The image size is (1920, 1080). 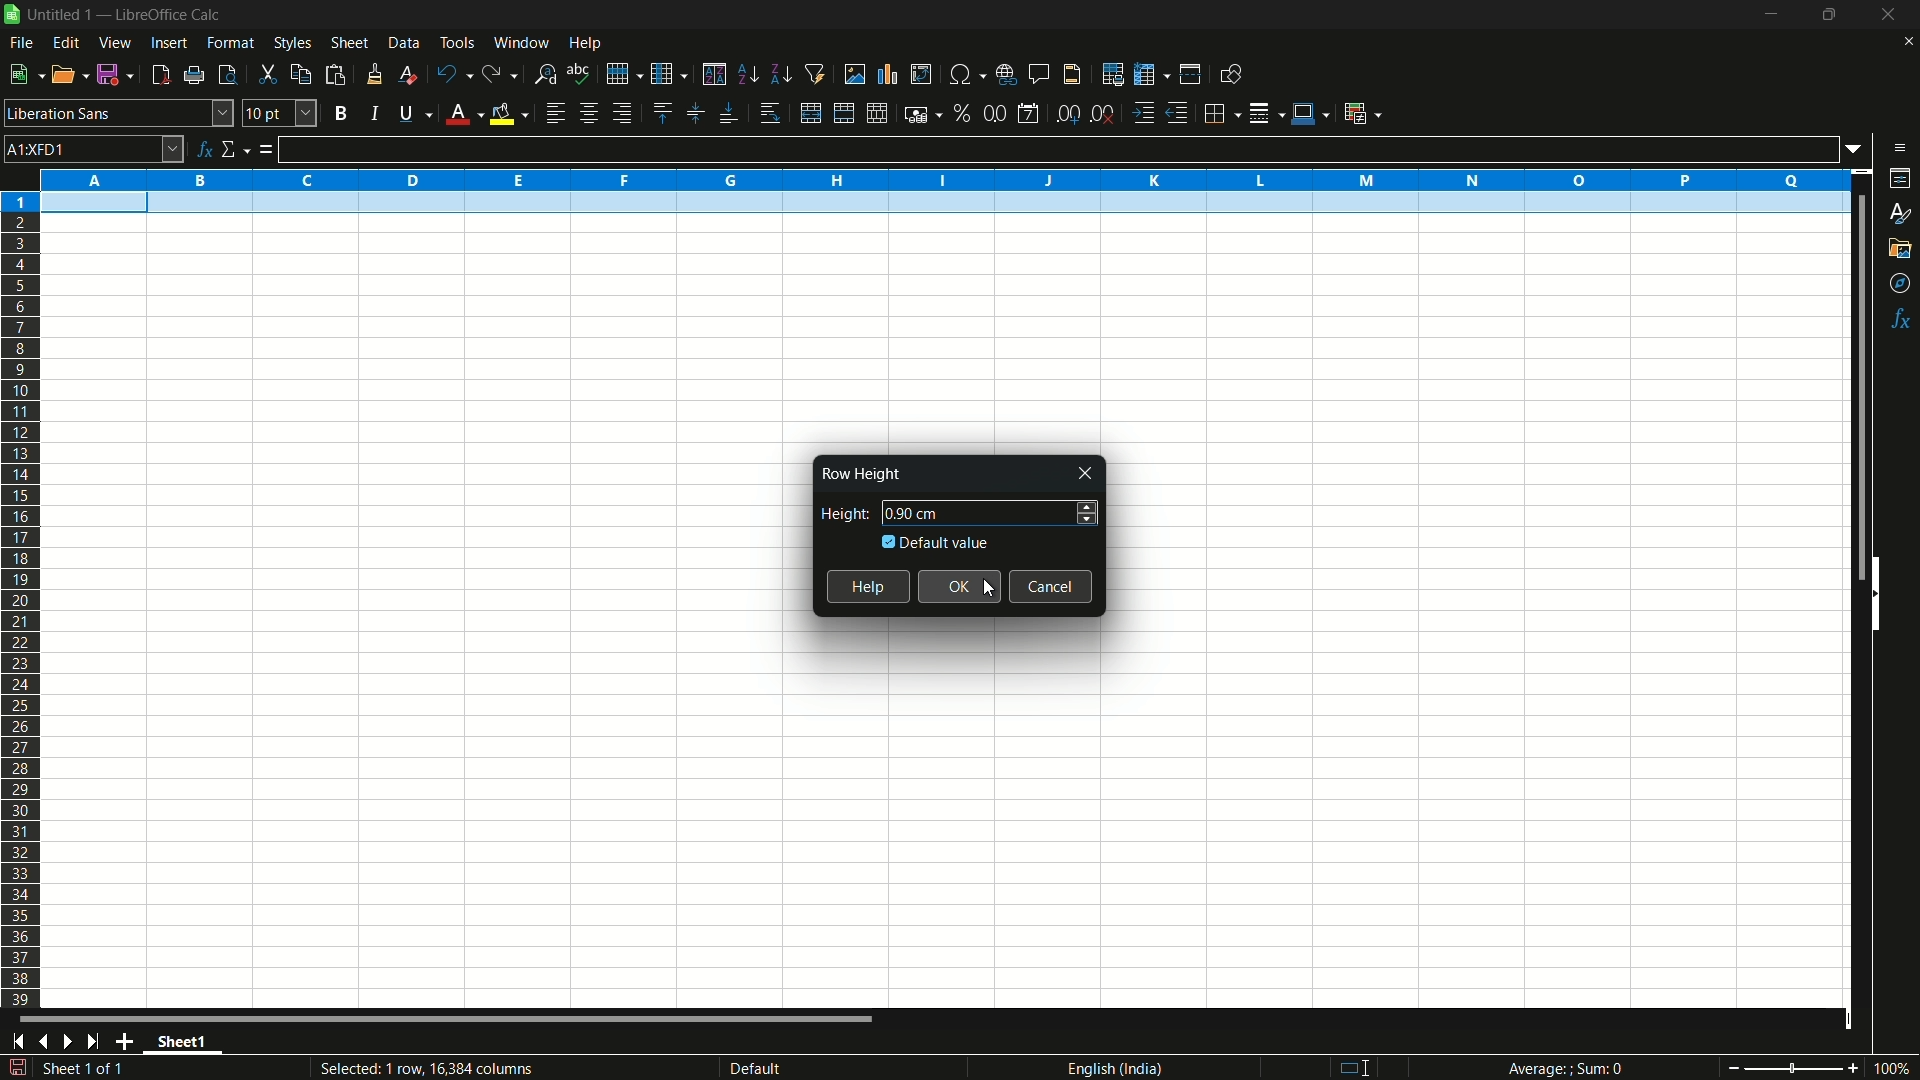 I want to click on redo, so click(x=501, y=75).